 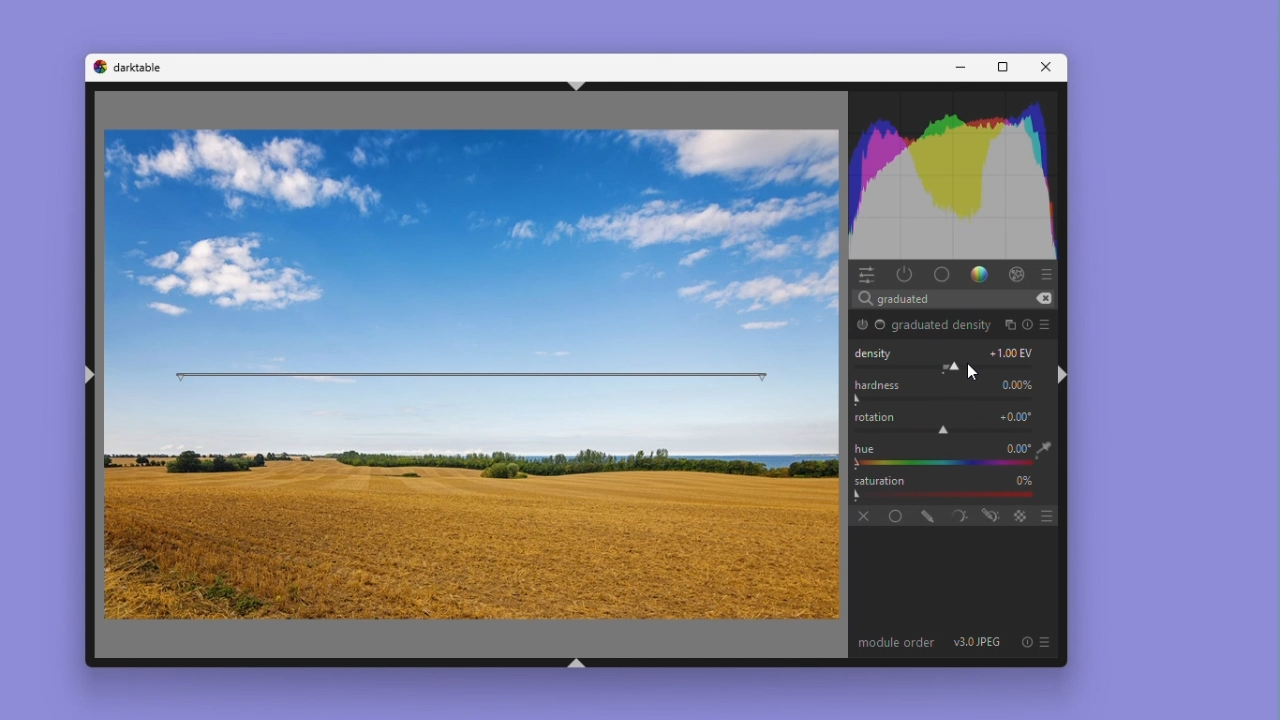 What do you see at coordinates (977, 273) in the screenshot?
I see `gradient` at bounding box center [977, 273].